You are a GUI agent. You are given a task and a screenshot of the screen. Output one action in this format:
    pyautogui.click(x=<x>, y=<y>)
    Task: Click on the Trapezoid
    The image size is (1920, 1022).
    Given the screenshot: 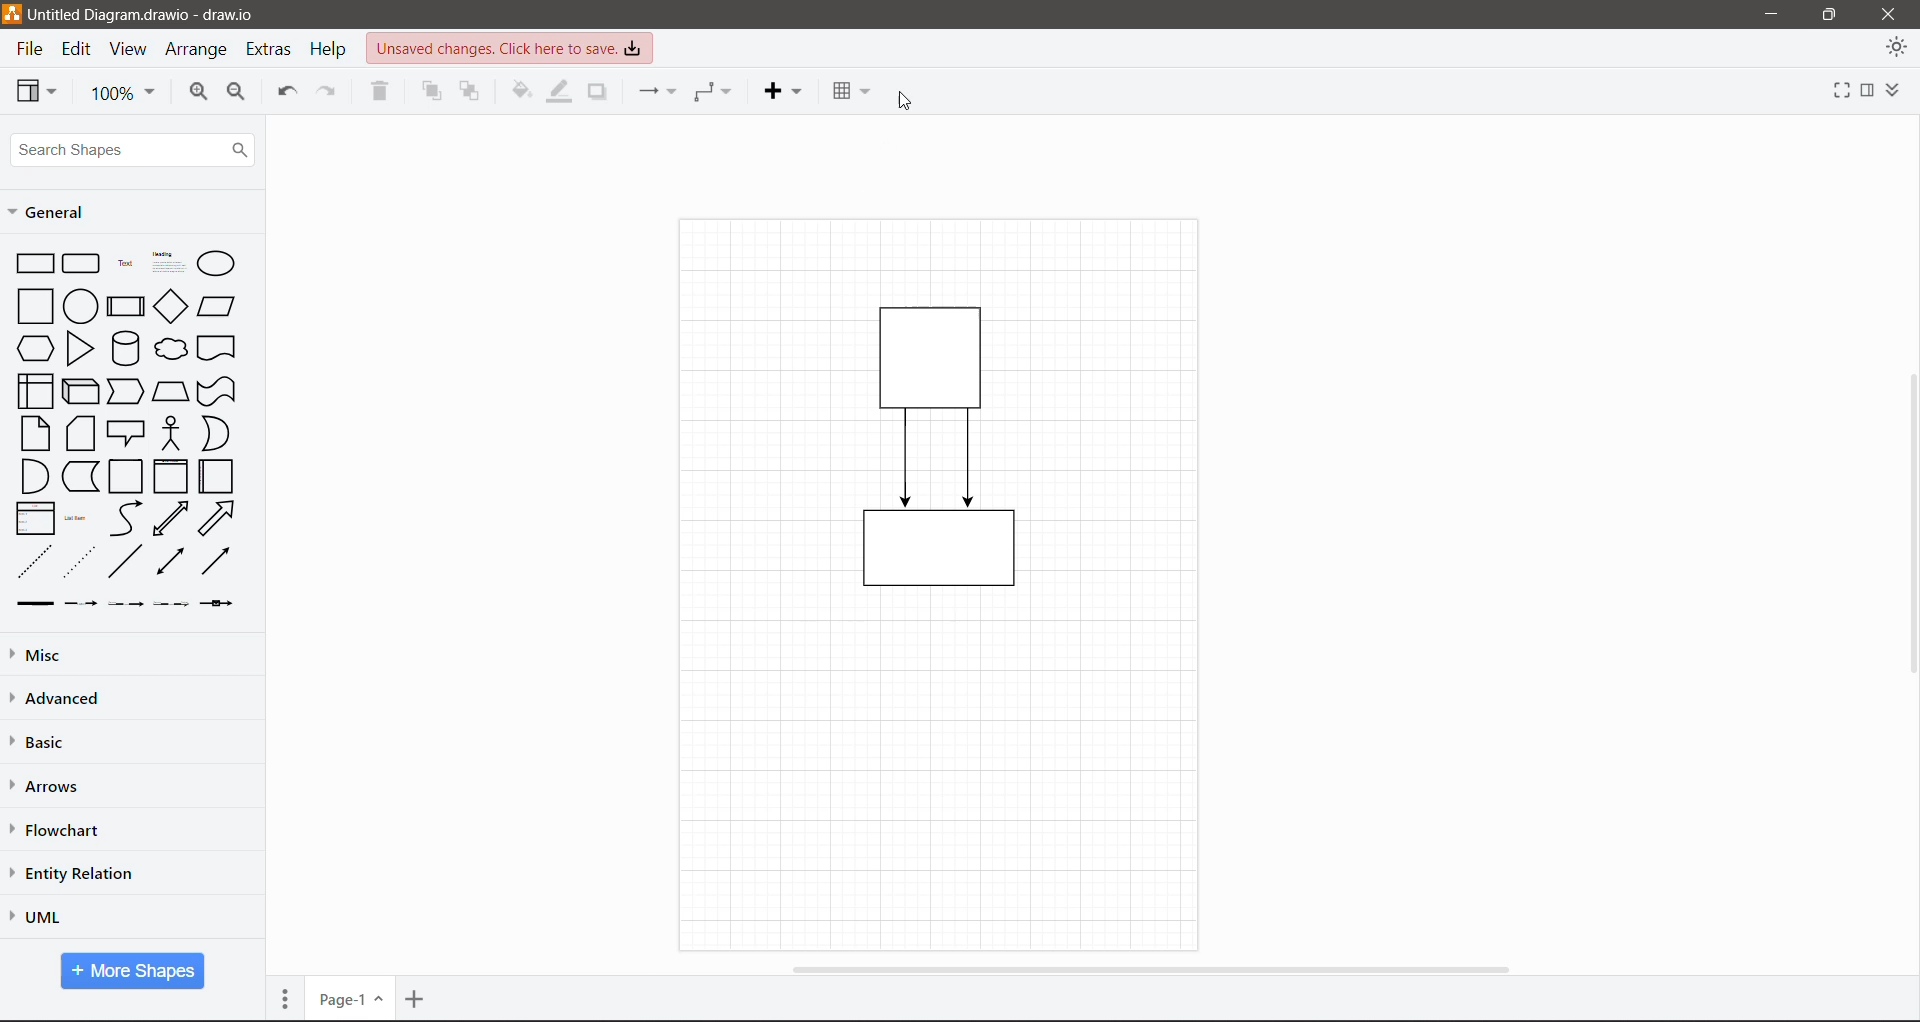 What is the action you would take?
    pyautogui.click(x=170, y=388)
    